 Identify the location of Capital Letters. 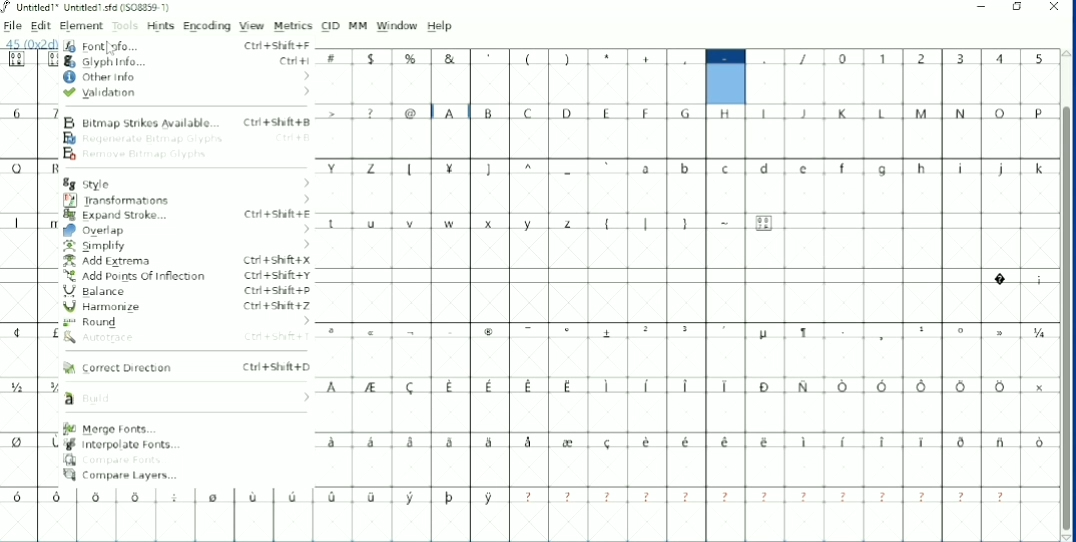
(192, 168).